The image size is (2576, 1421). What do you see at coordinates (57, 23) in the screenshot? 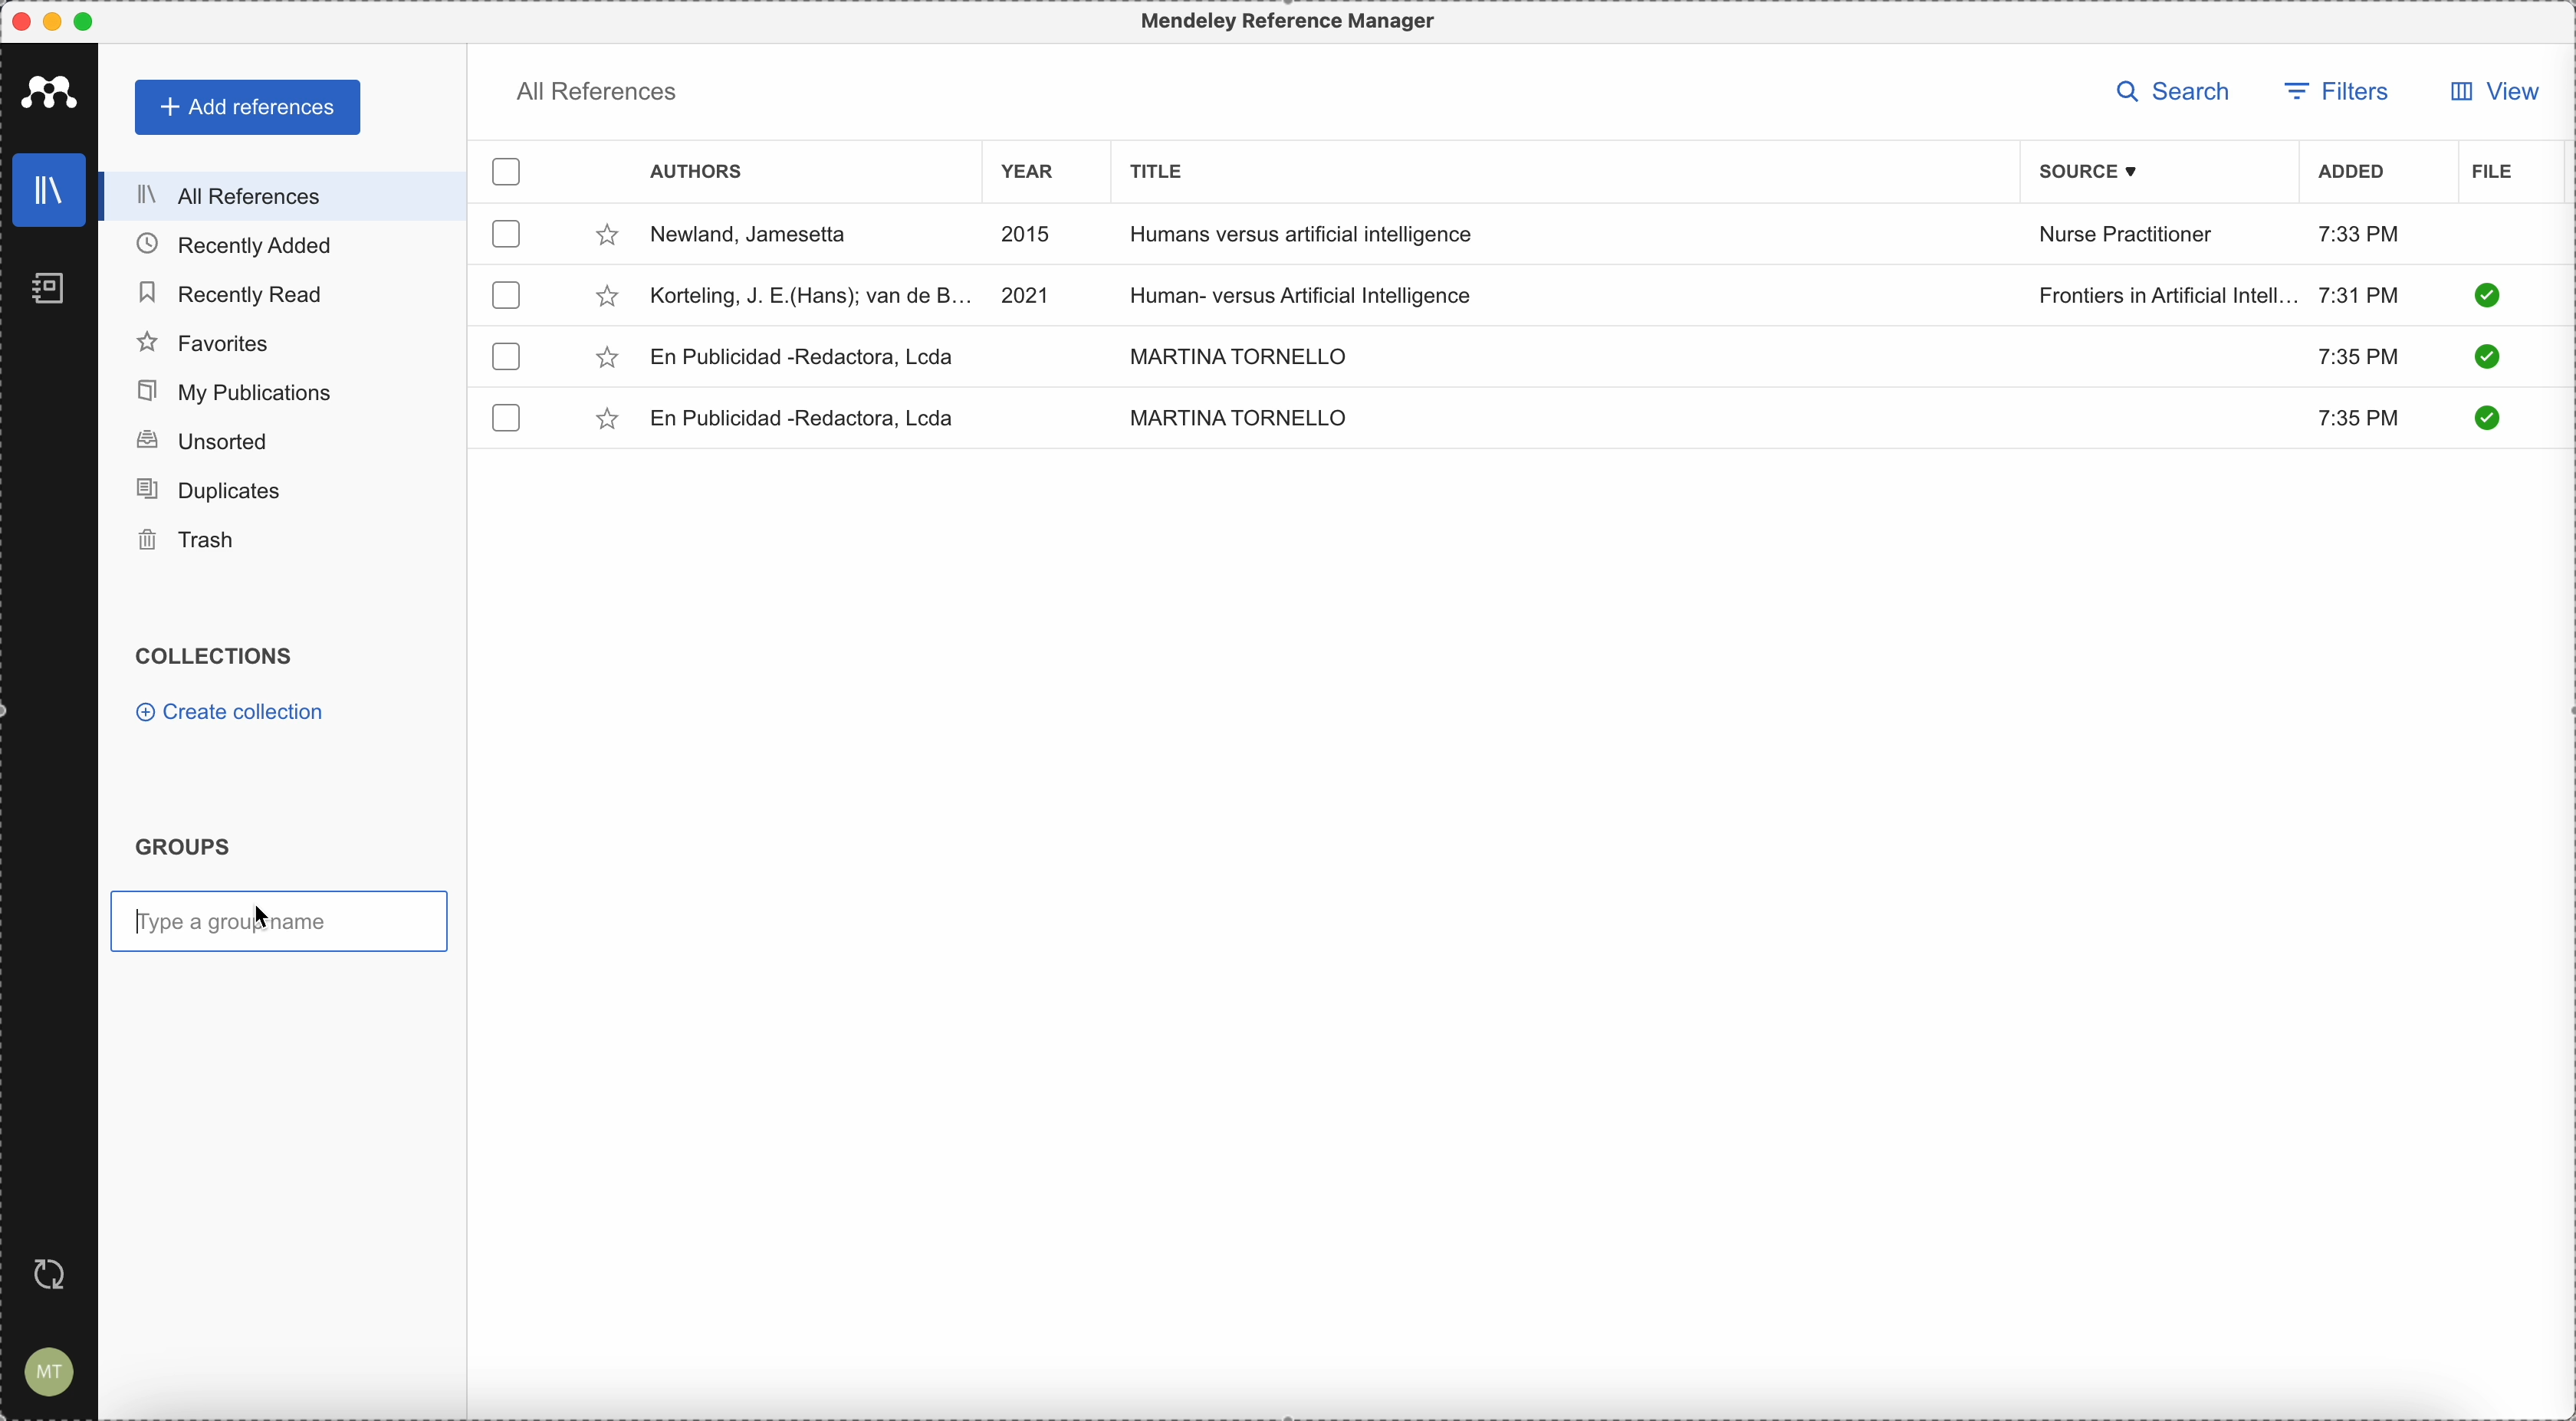
I see `minimize` at bounding box center [57, 23].